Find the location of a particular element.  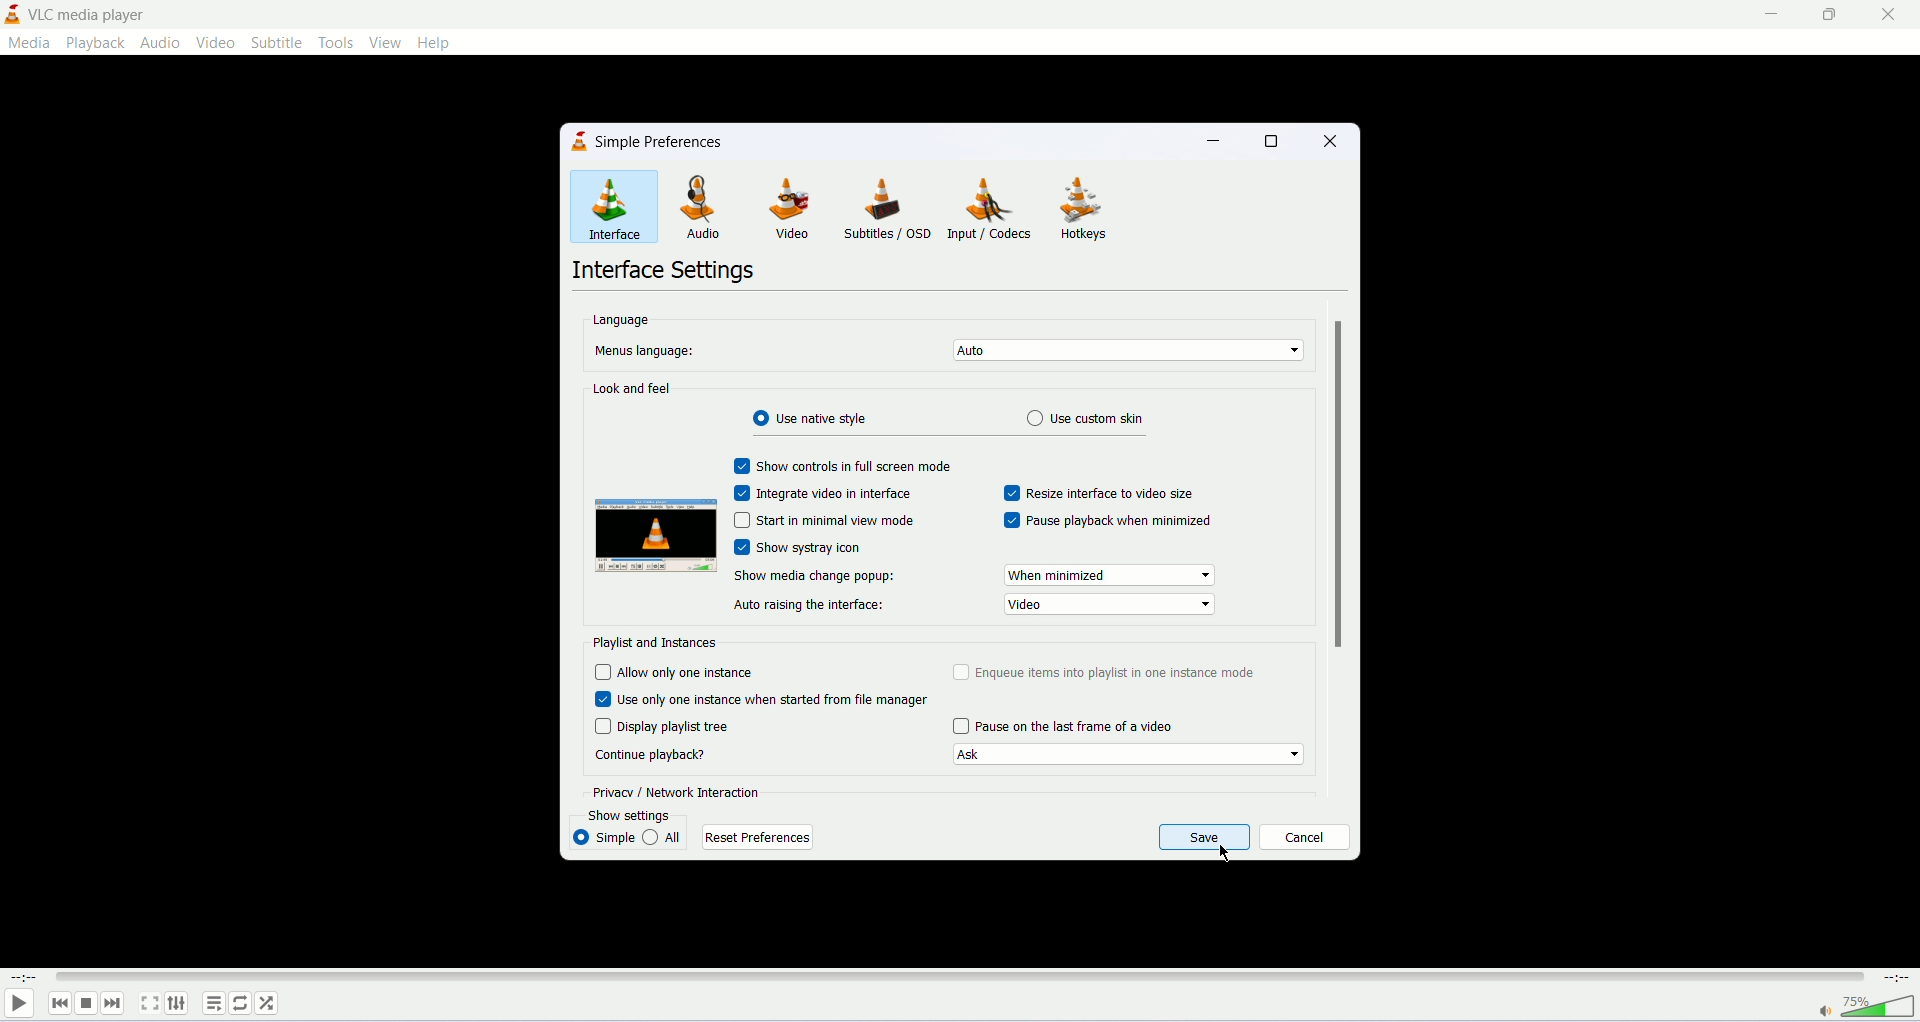

check box is located at coordinates (1013, 494).